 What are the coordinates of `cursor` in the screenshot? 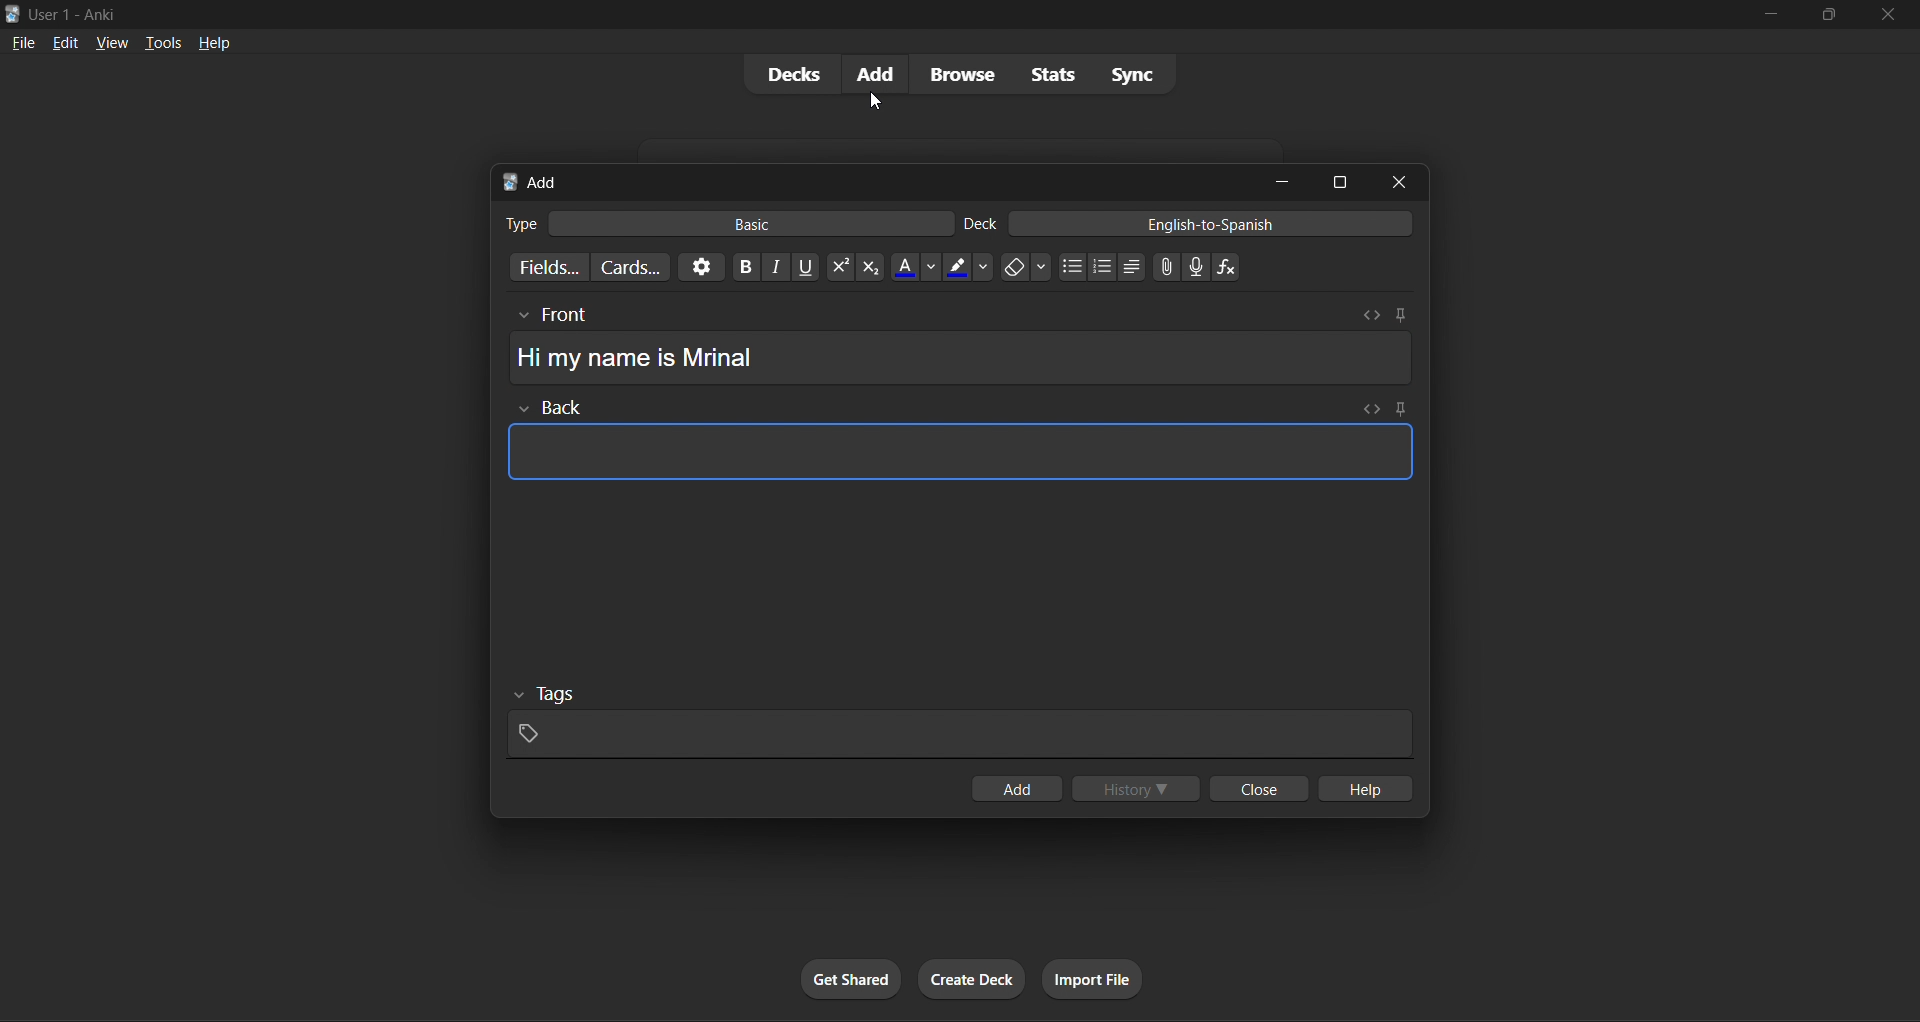 It's located at (878, 99).